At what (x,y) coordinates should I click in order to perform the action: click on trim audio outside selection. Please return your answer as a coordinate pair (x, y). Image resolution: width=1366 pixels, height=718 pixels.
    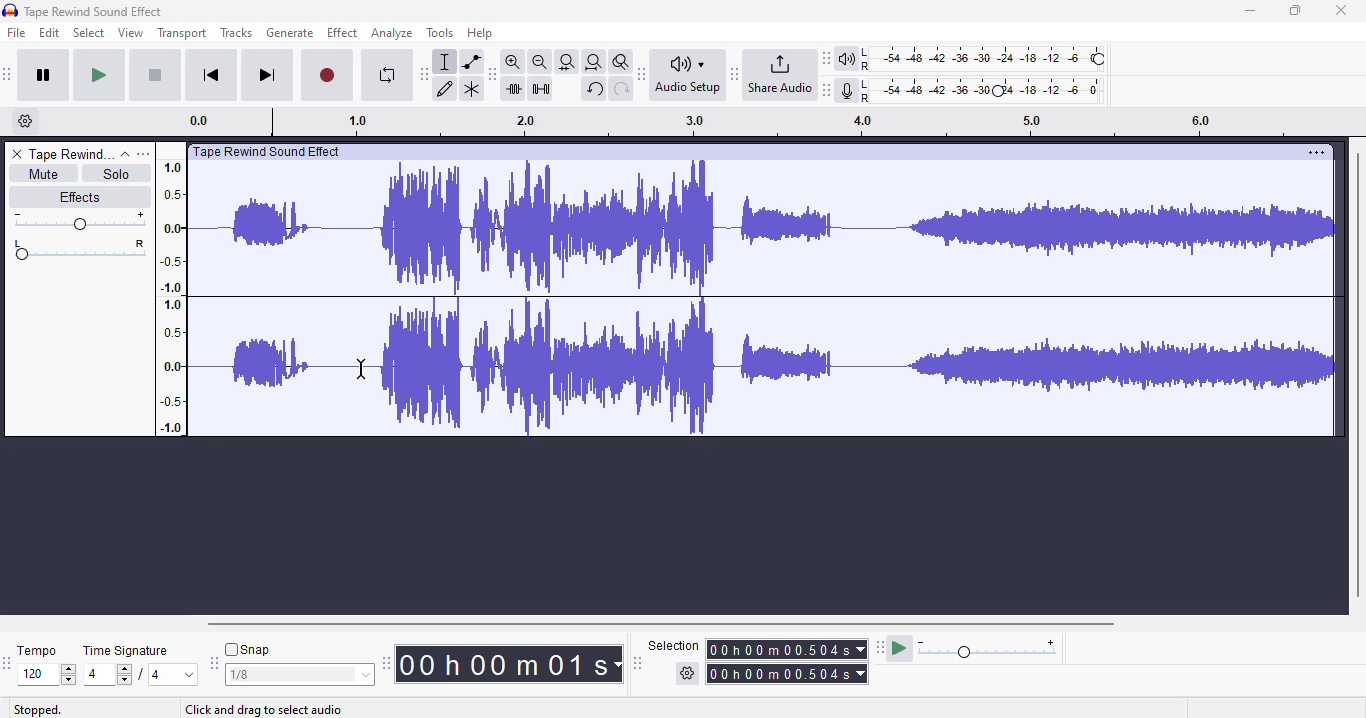
    Looking at the image, I should click on (516, 89).